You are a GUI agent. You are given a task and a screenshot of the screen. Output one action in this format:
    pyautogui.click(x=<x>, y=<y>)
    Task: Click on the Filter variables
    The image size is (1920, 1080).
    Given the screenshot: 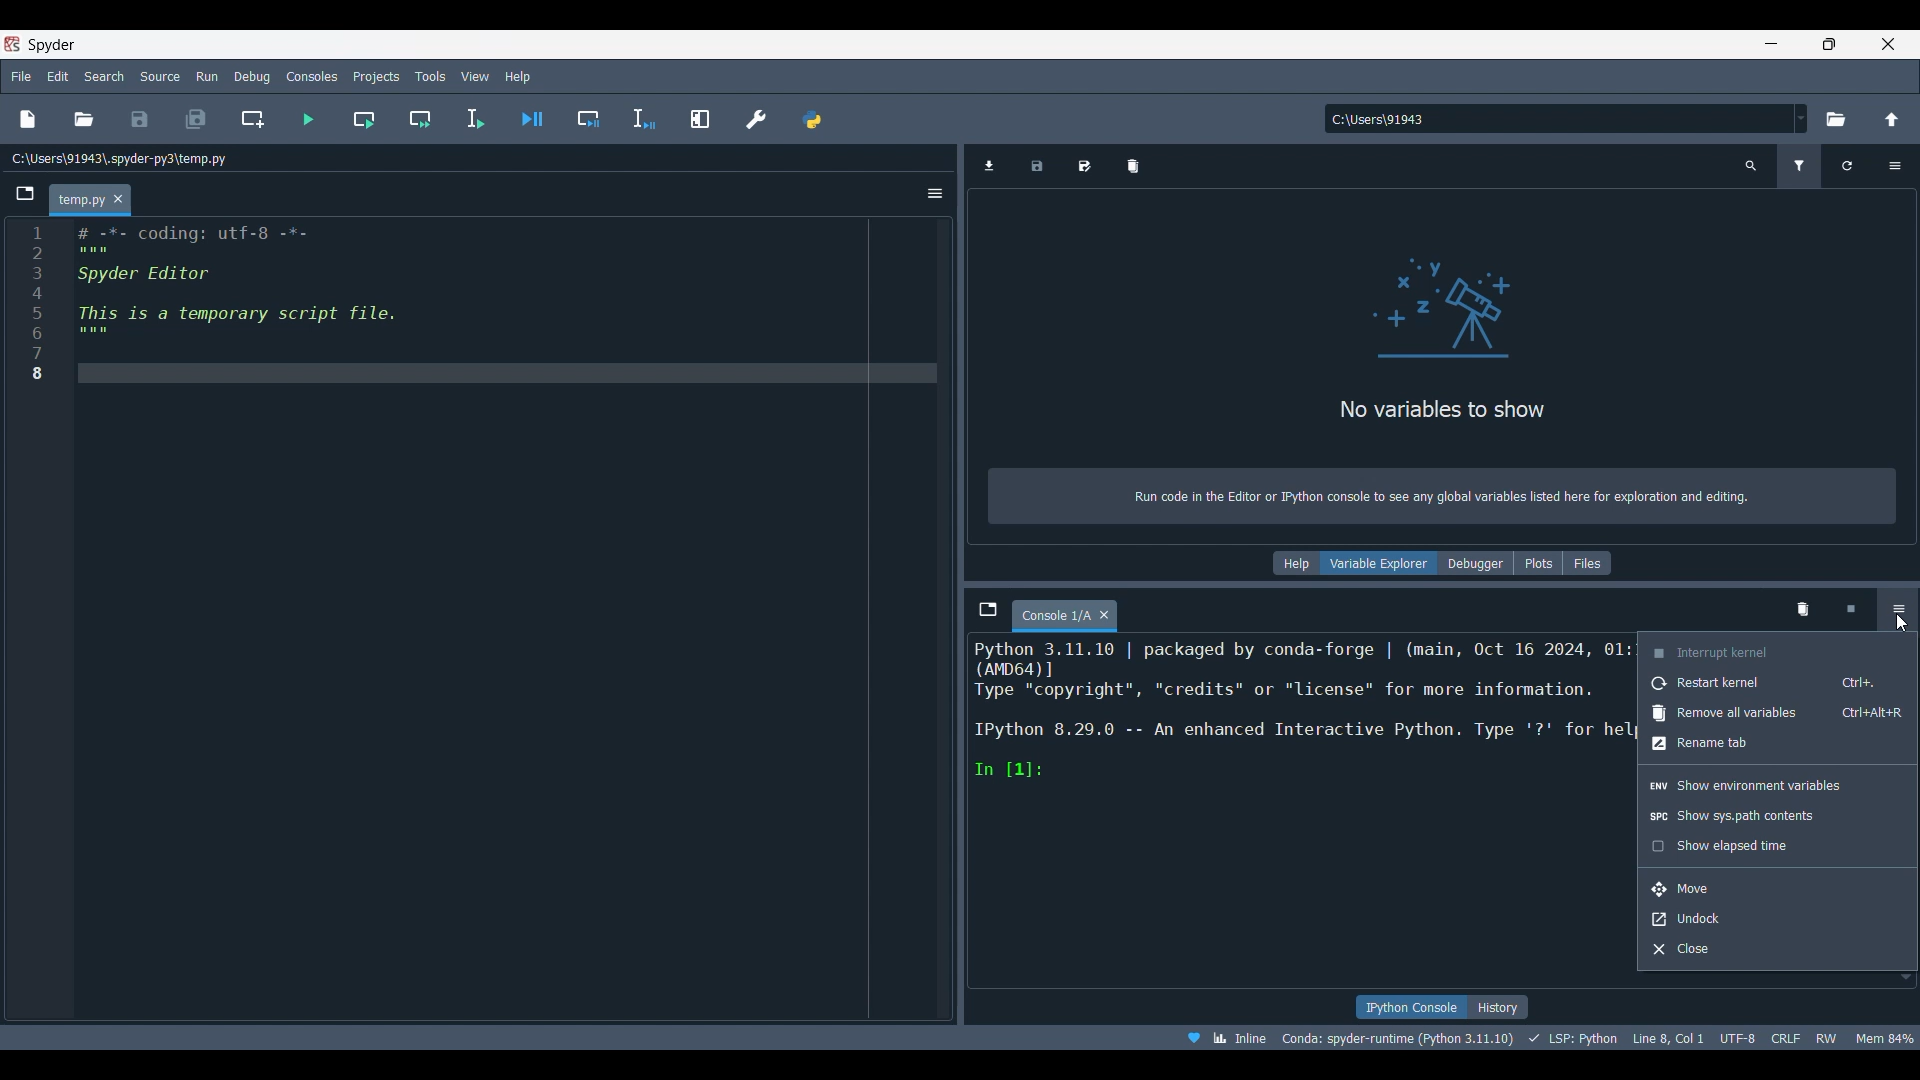 What is the action you would take?
    pyautogui.click(x=1799, y=166)
    